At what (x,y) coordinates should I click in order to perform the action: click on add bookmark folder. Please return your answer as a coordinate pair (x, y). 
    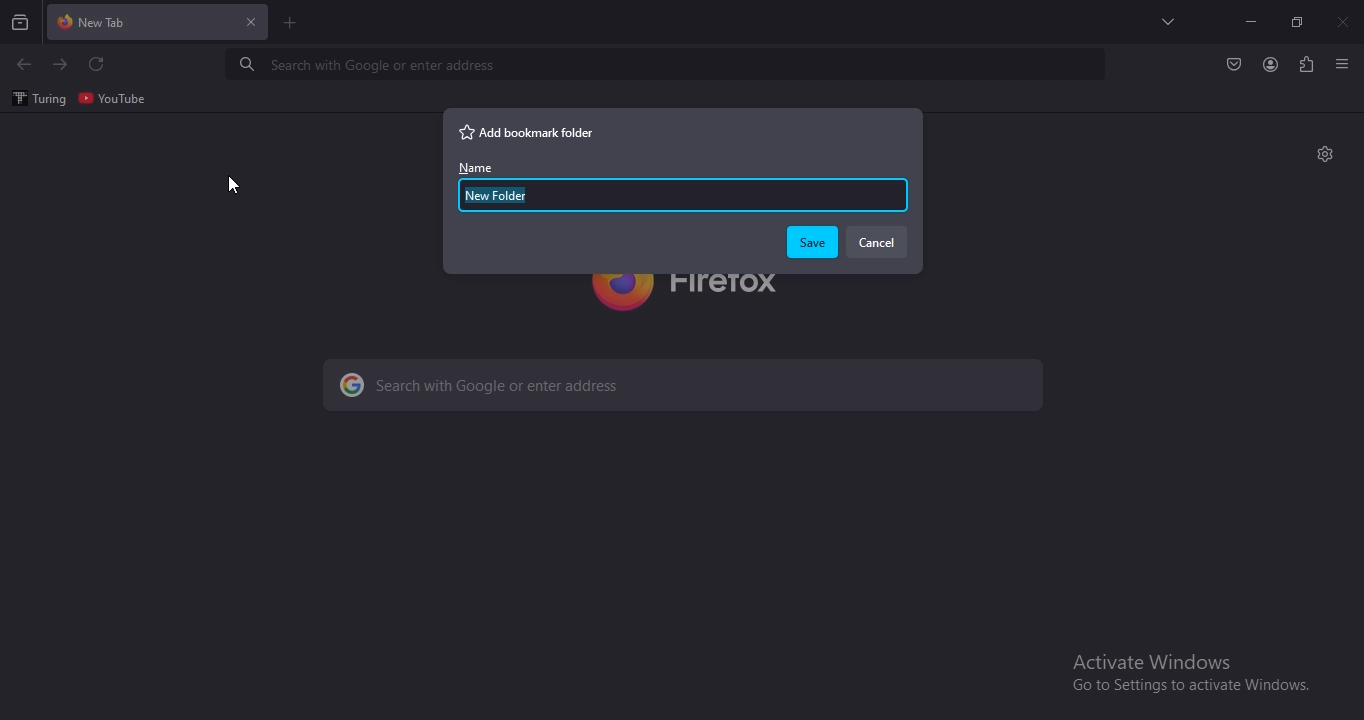
    Looking at the image, I should click on (529, 131).